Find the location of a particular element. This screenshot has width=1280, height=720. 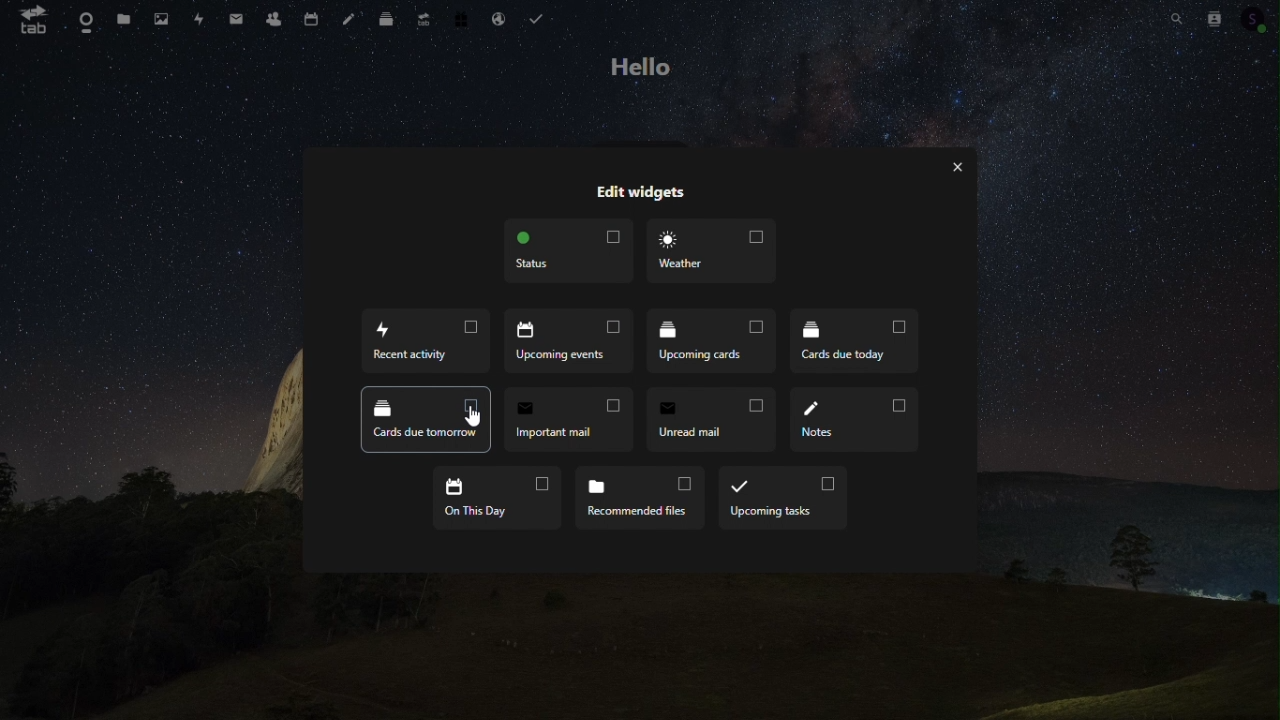

unread email is located at coordinates (710, 420).